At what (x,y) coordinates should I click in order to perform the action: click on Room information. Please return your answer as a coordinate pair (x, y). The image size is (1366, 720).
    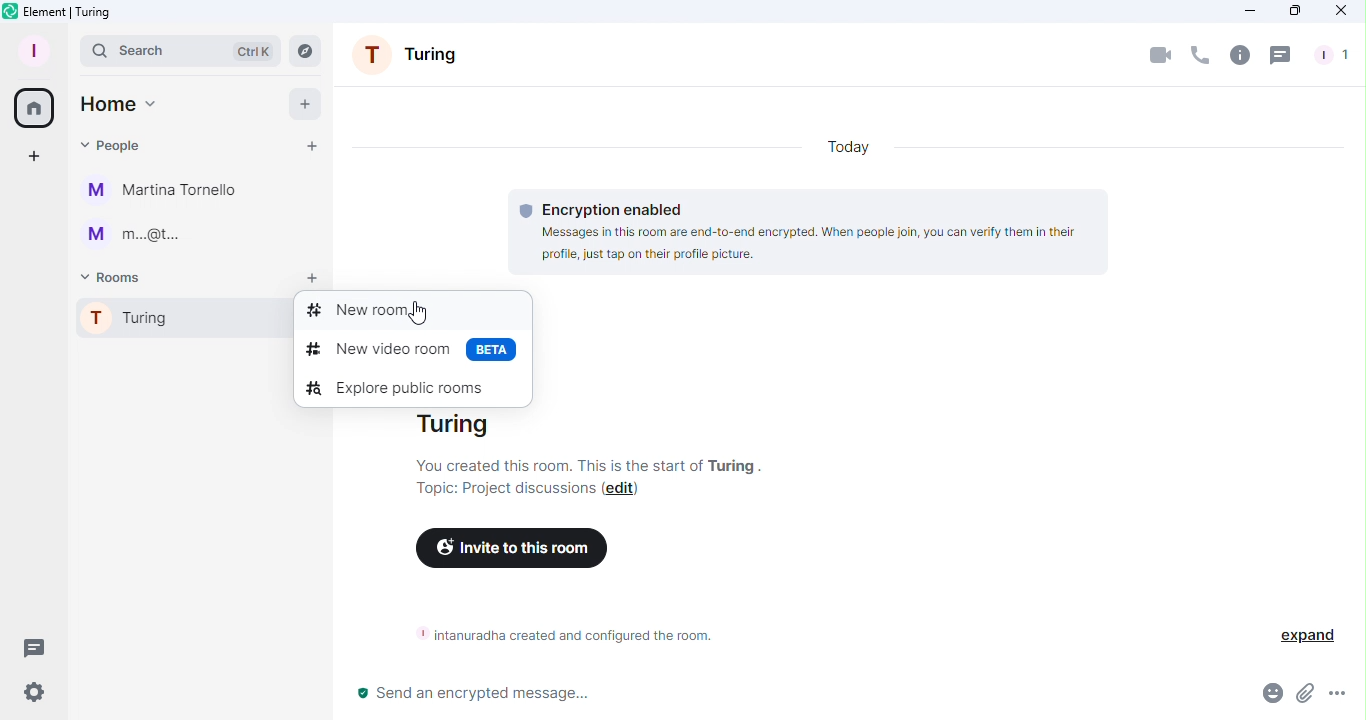
    Looking at the image, I should click on (606, 443).